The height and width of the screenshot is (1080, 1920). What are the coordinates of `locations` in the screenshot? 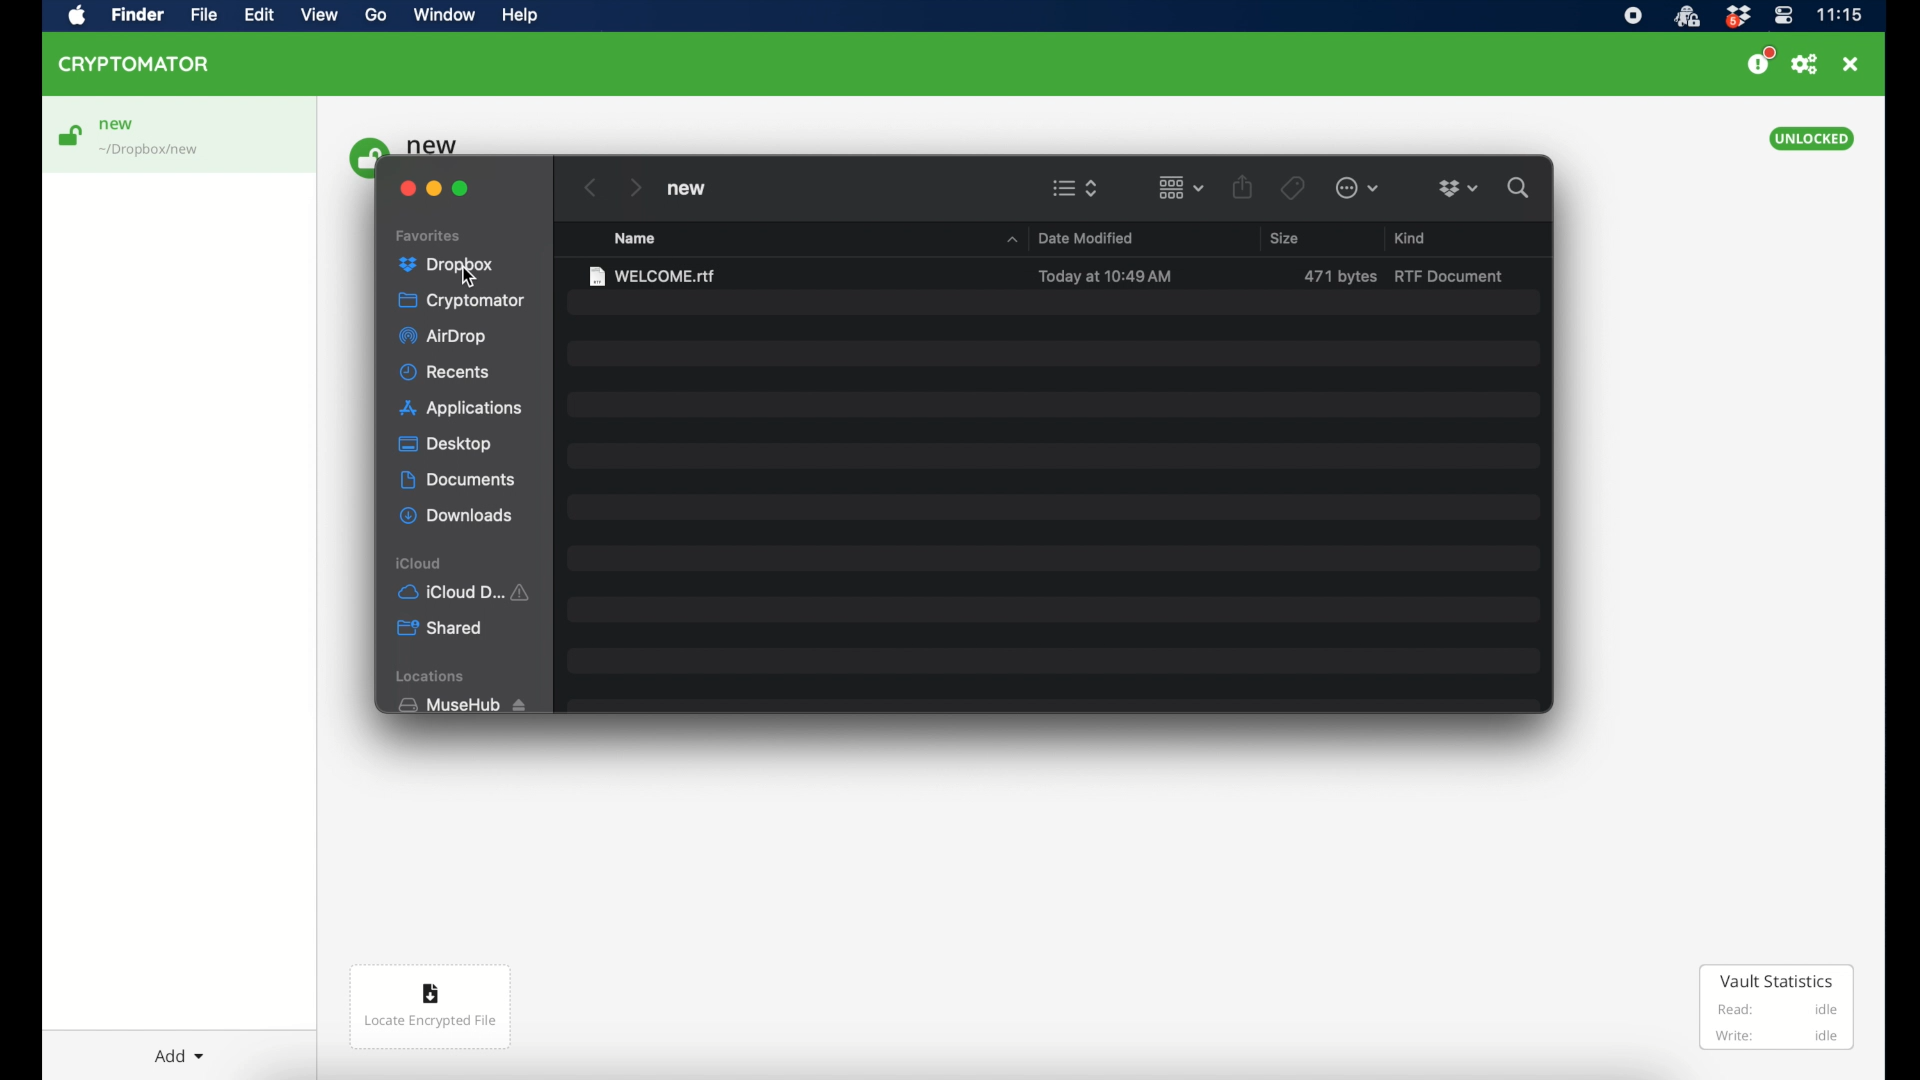 It's located at (432, 676).